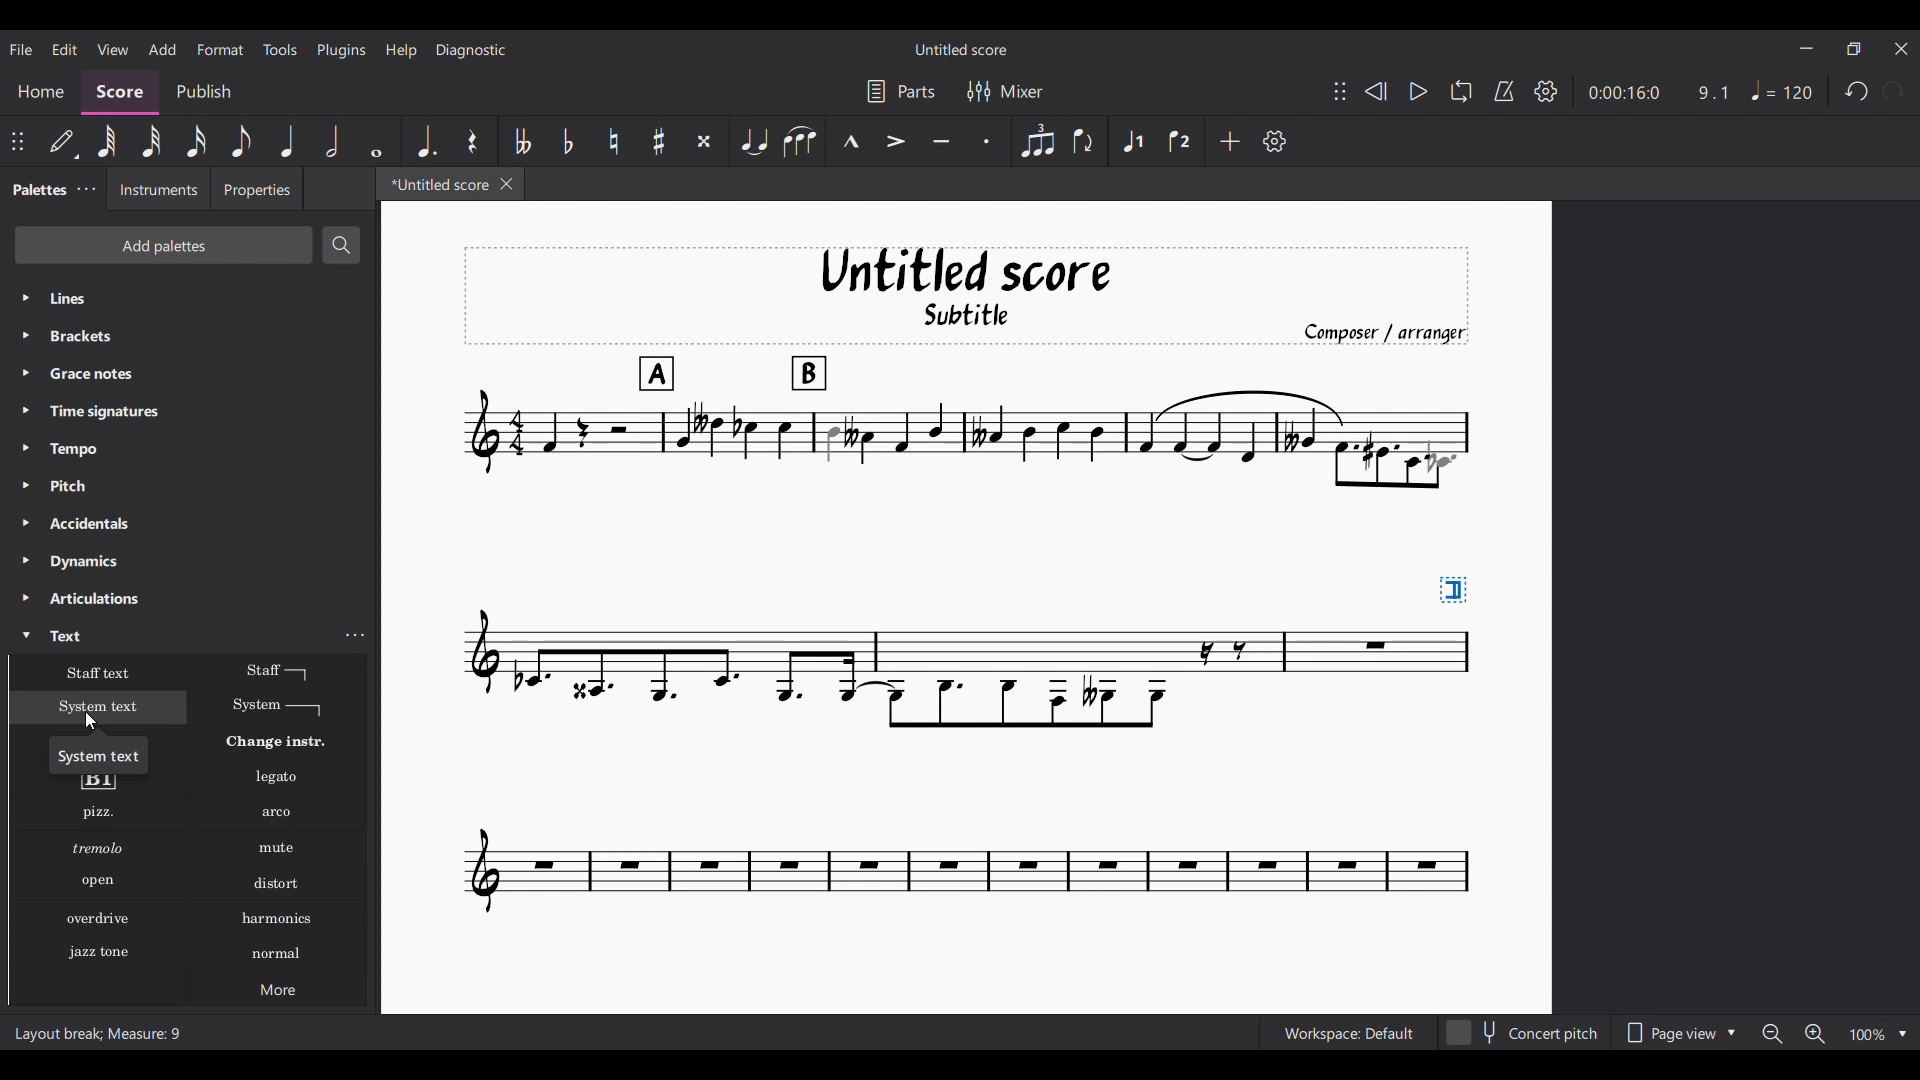 The image size is (1920, 1080). What do you see at coordinates (355, 635) in the screenshot?
I see `Text settings` at bounding box center [355, 635].